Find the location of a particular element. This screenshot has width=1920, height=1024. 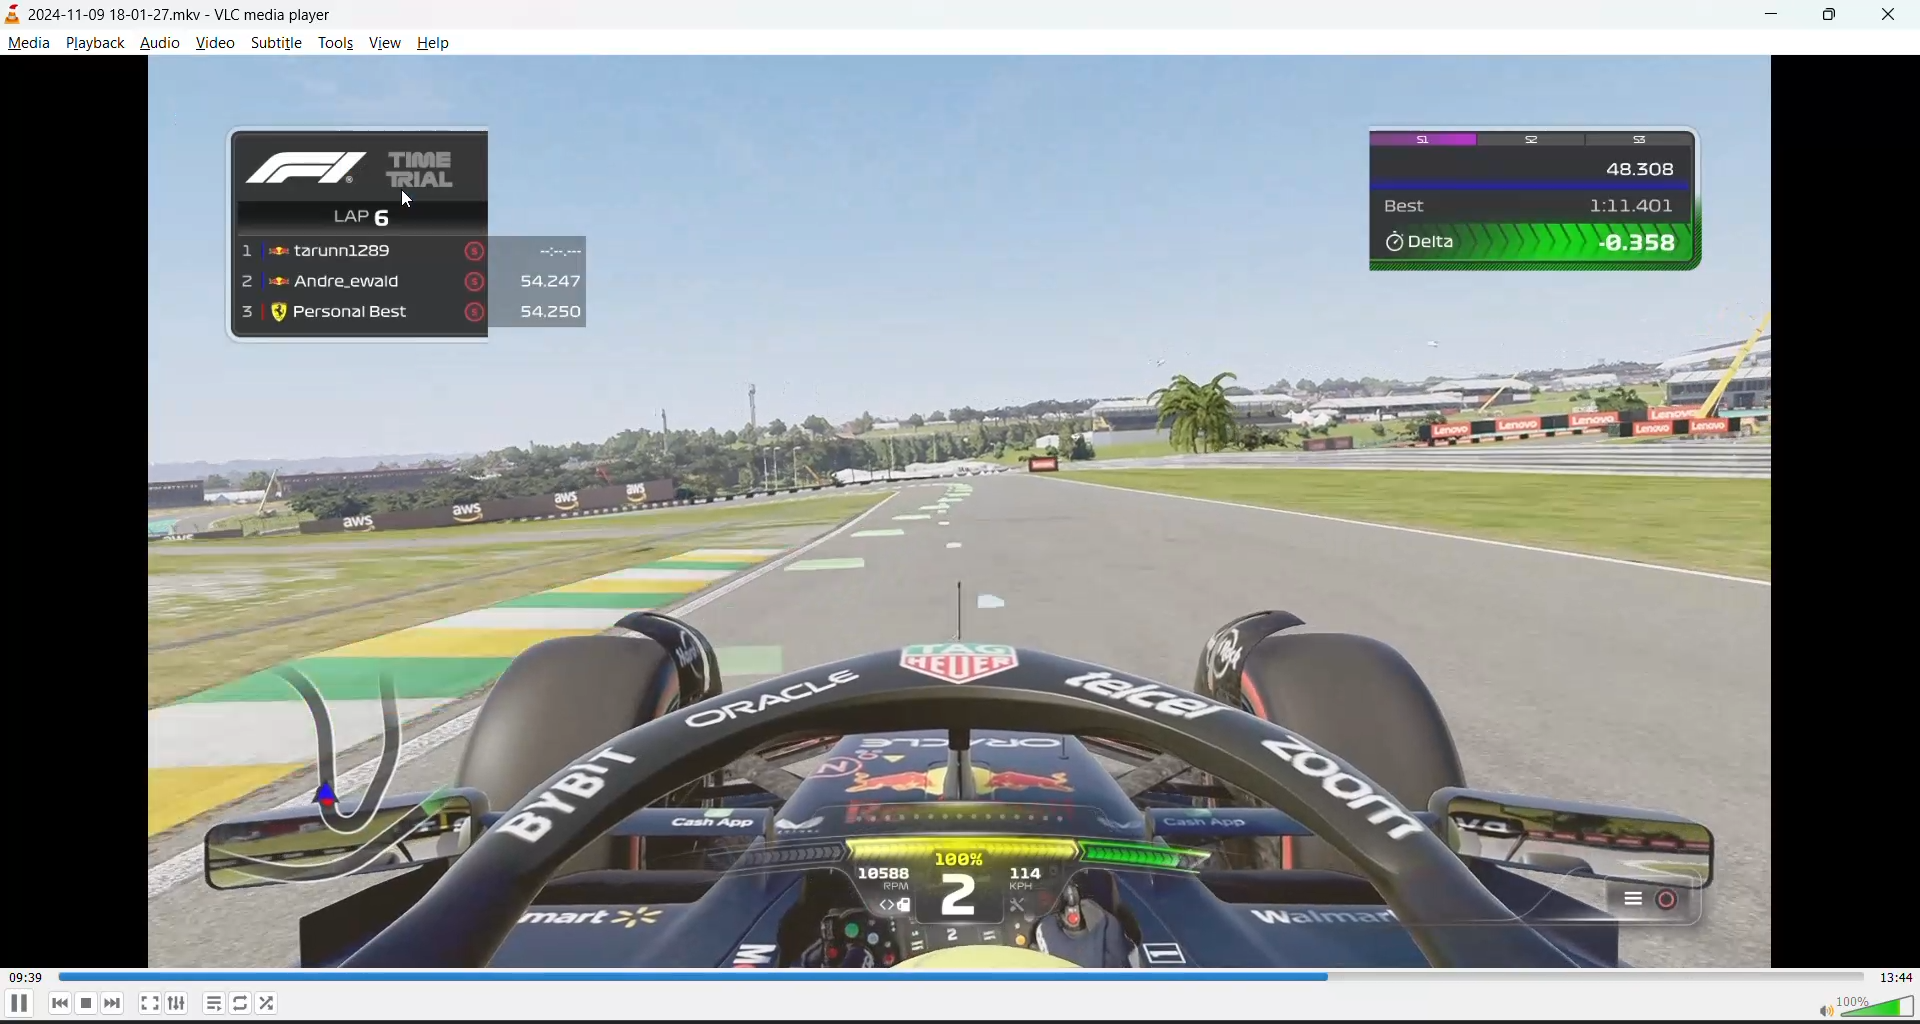

pause is located at coordinates (85, 1005).